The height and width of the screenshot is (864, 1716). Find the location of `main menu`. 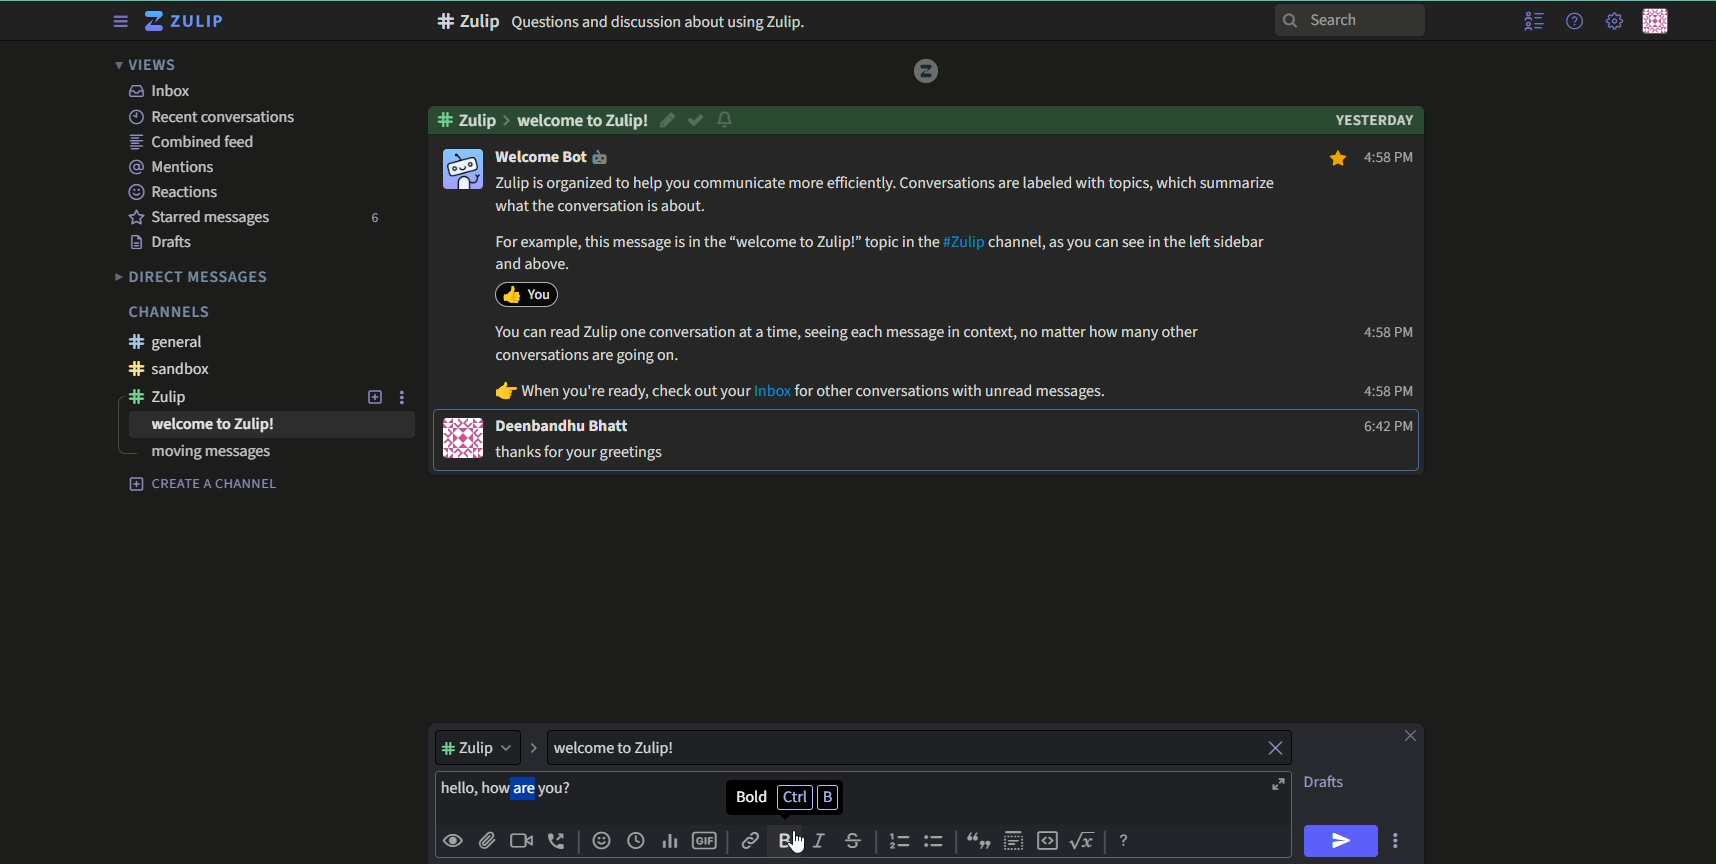

main menu is located at coordinates (1612, 21).